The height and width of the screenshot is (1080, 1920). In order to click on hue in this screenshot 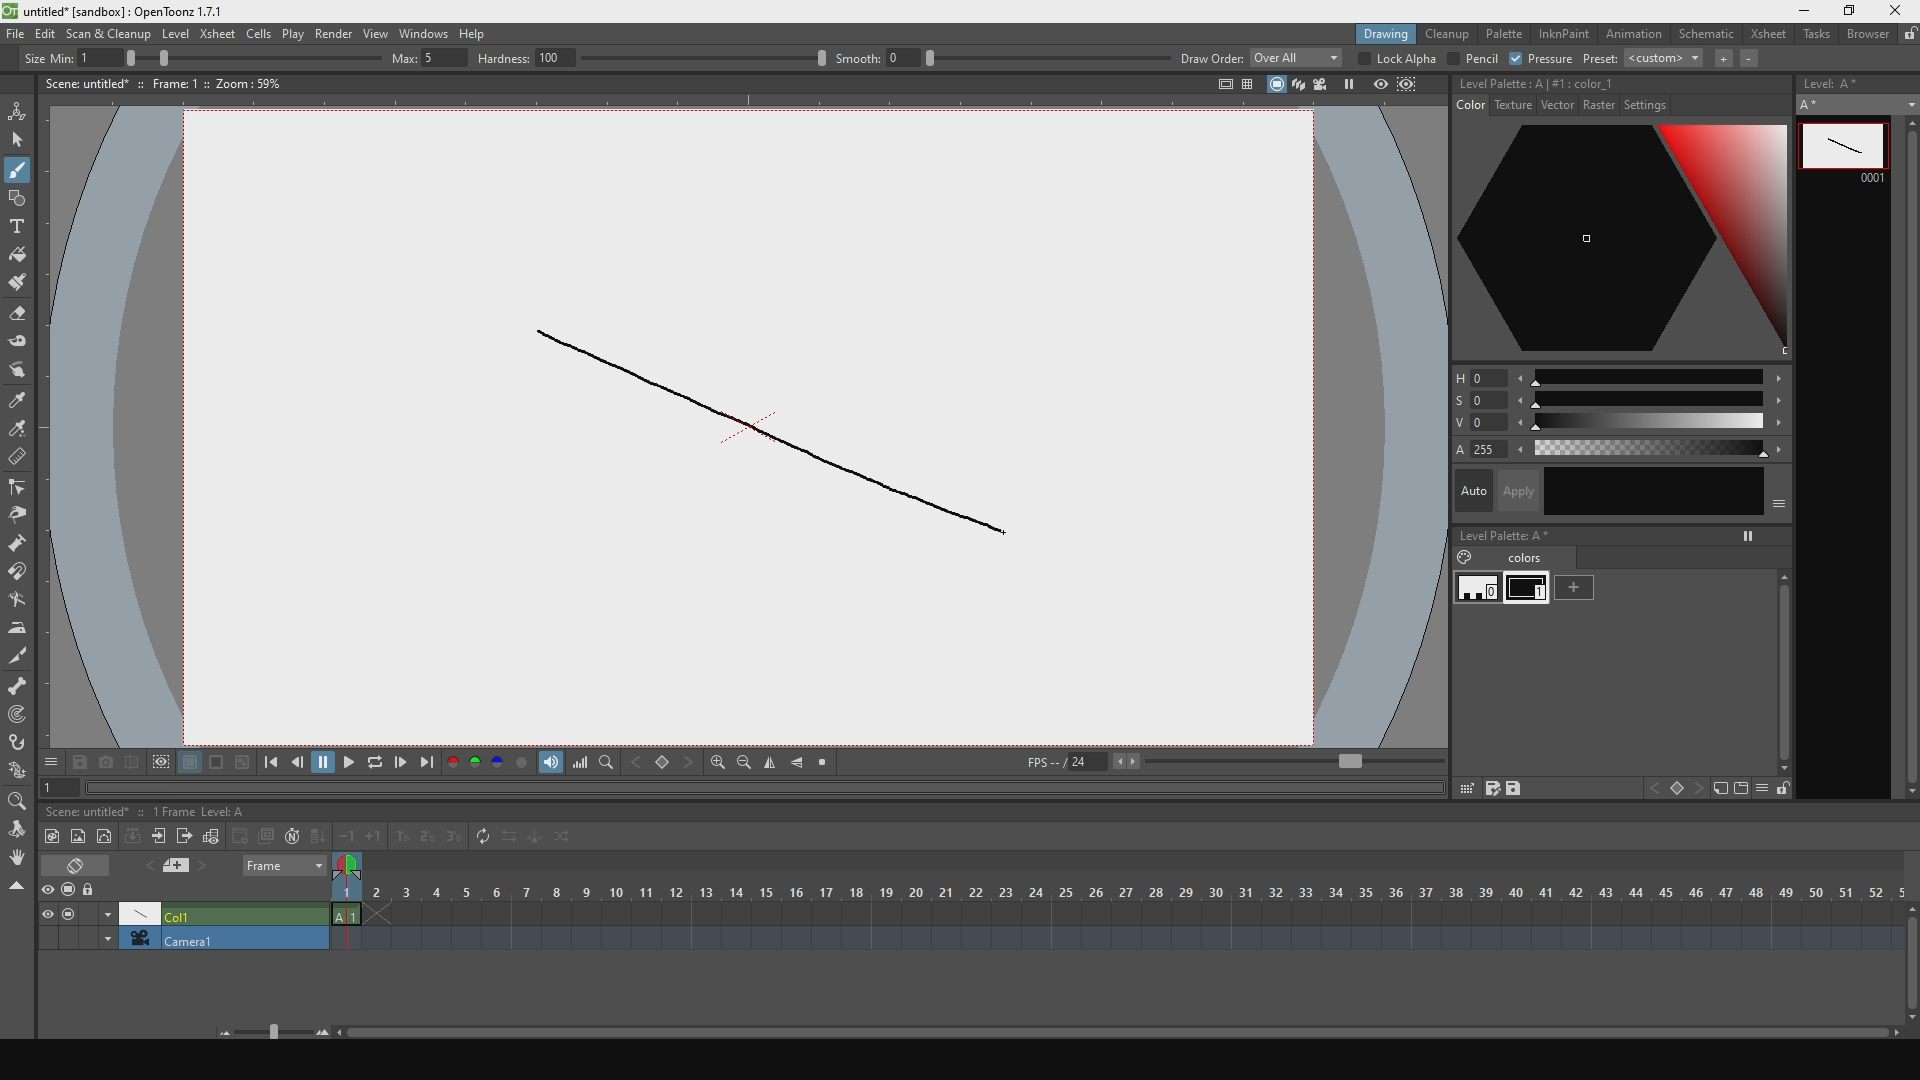, I will do `click(1613, 380)`.